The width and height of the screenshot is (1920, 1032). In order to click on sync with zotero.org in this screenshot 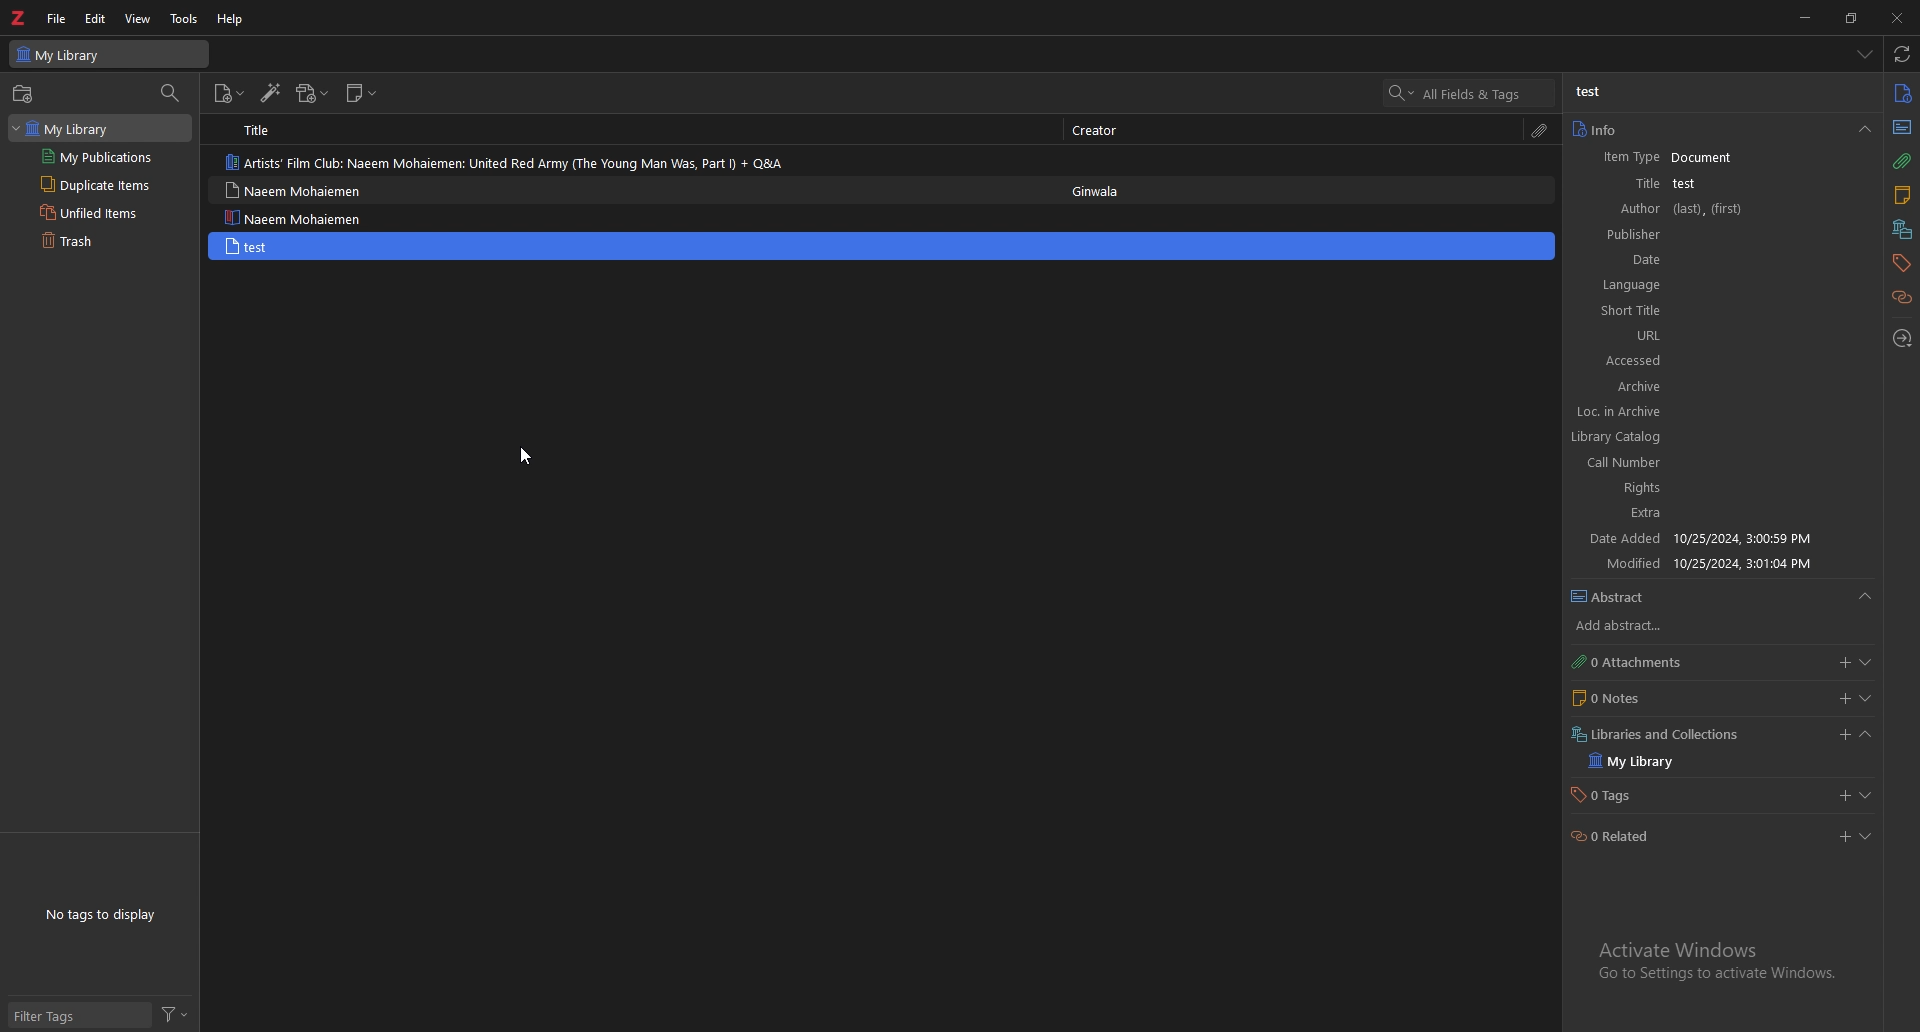, I will do `click(1902, 54)`.